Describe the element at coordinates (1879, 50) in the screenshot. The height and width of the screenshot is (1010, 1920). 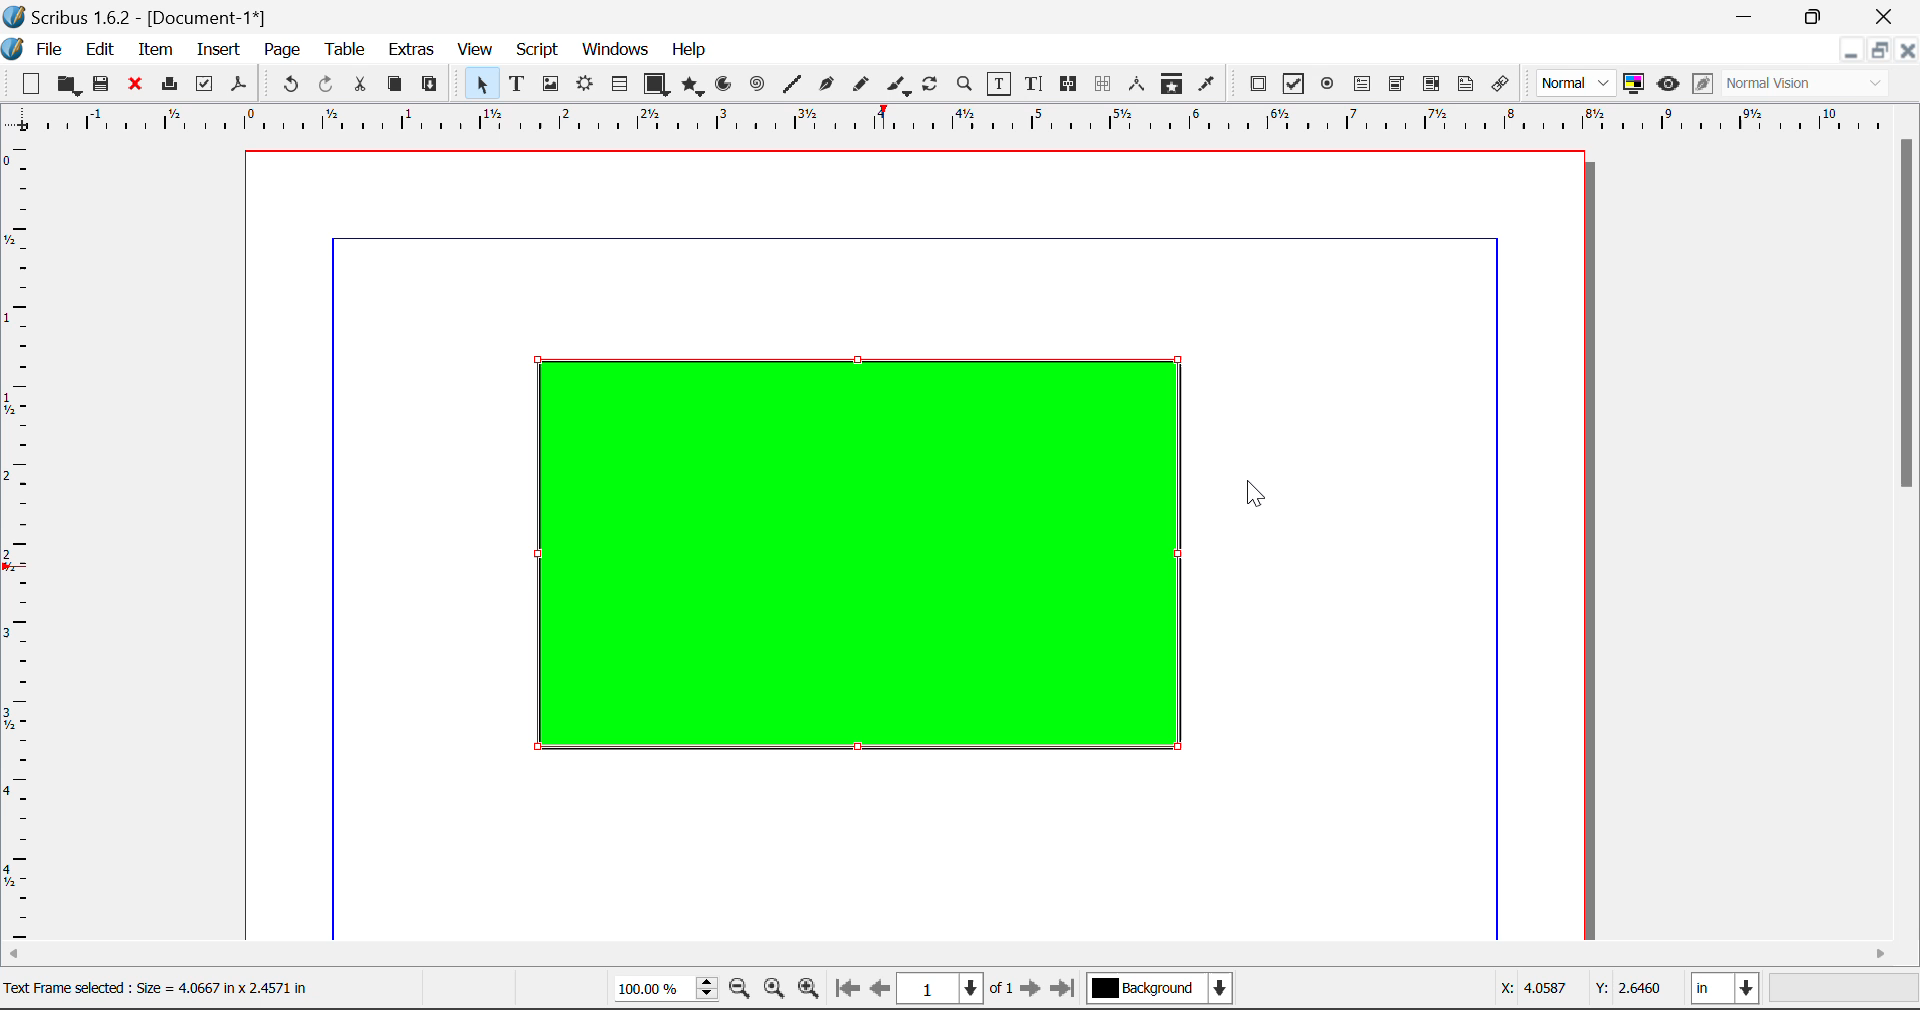
I see `Minimize` at that location.